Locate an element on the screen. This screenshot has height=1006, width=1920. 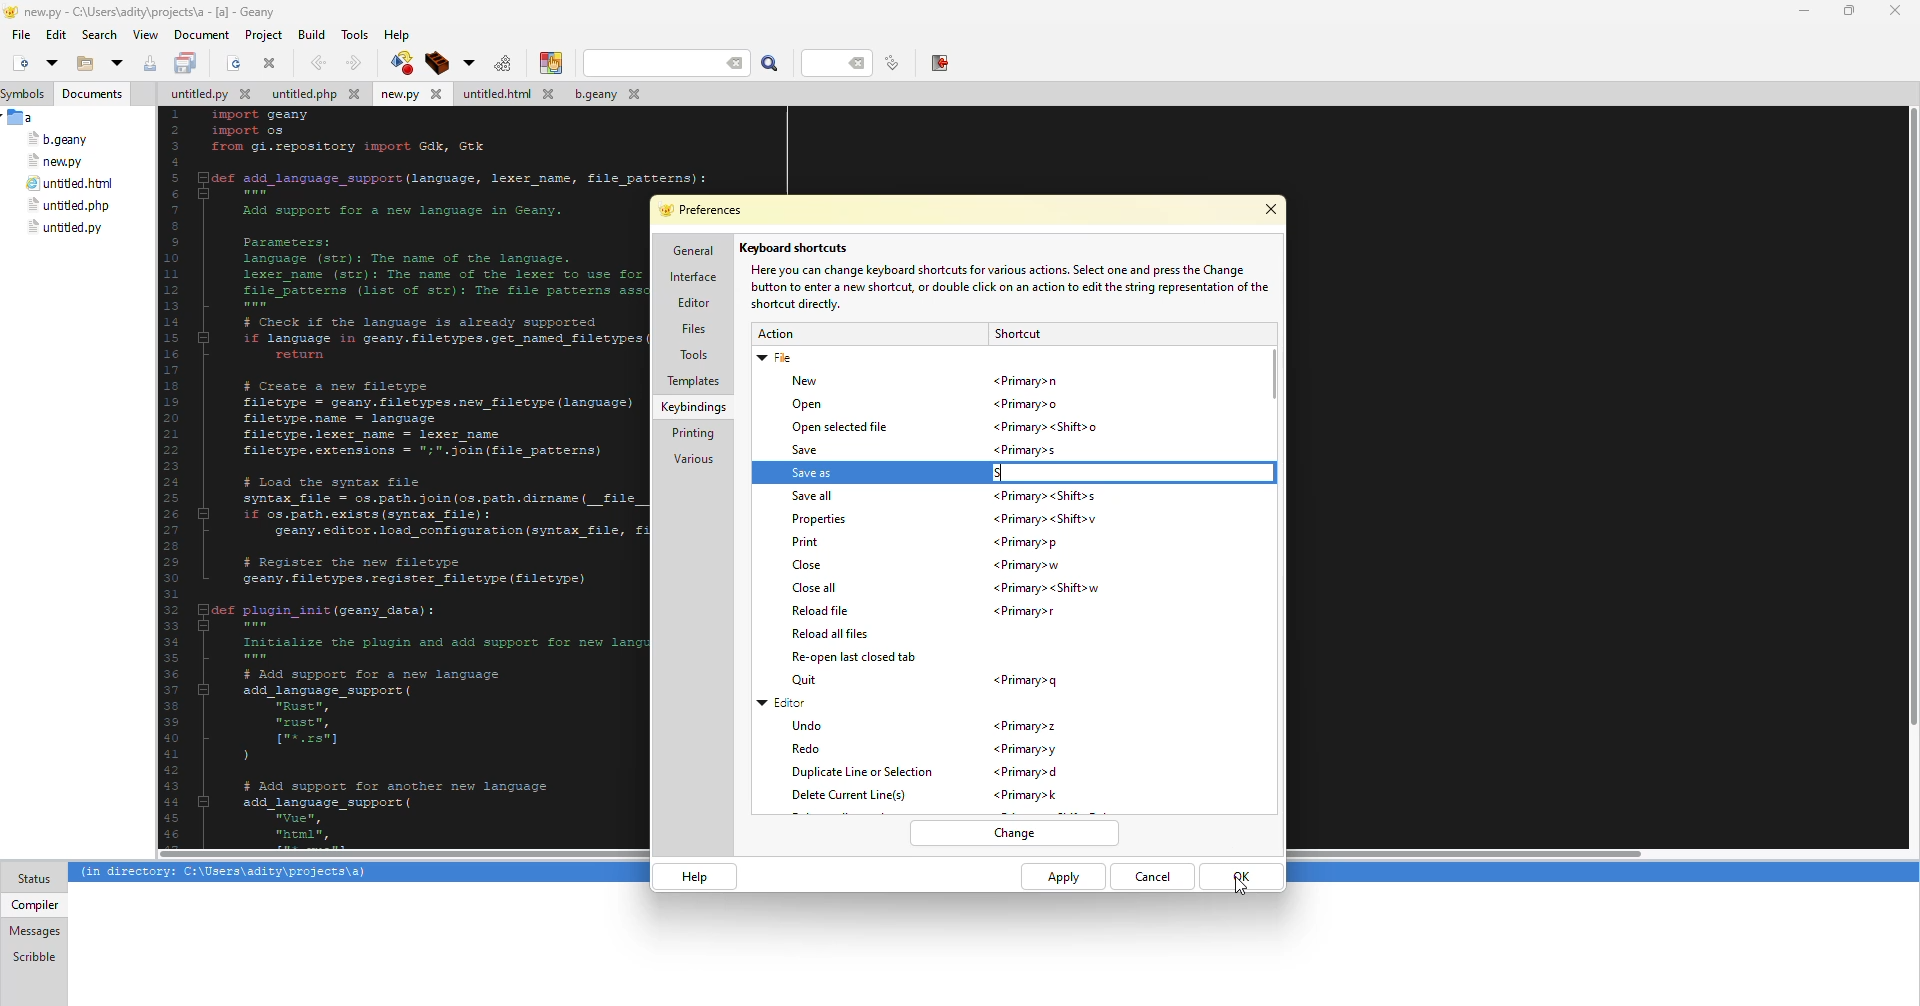
save is located at coordinates (150, 64).